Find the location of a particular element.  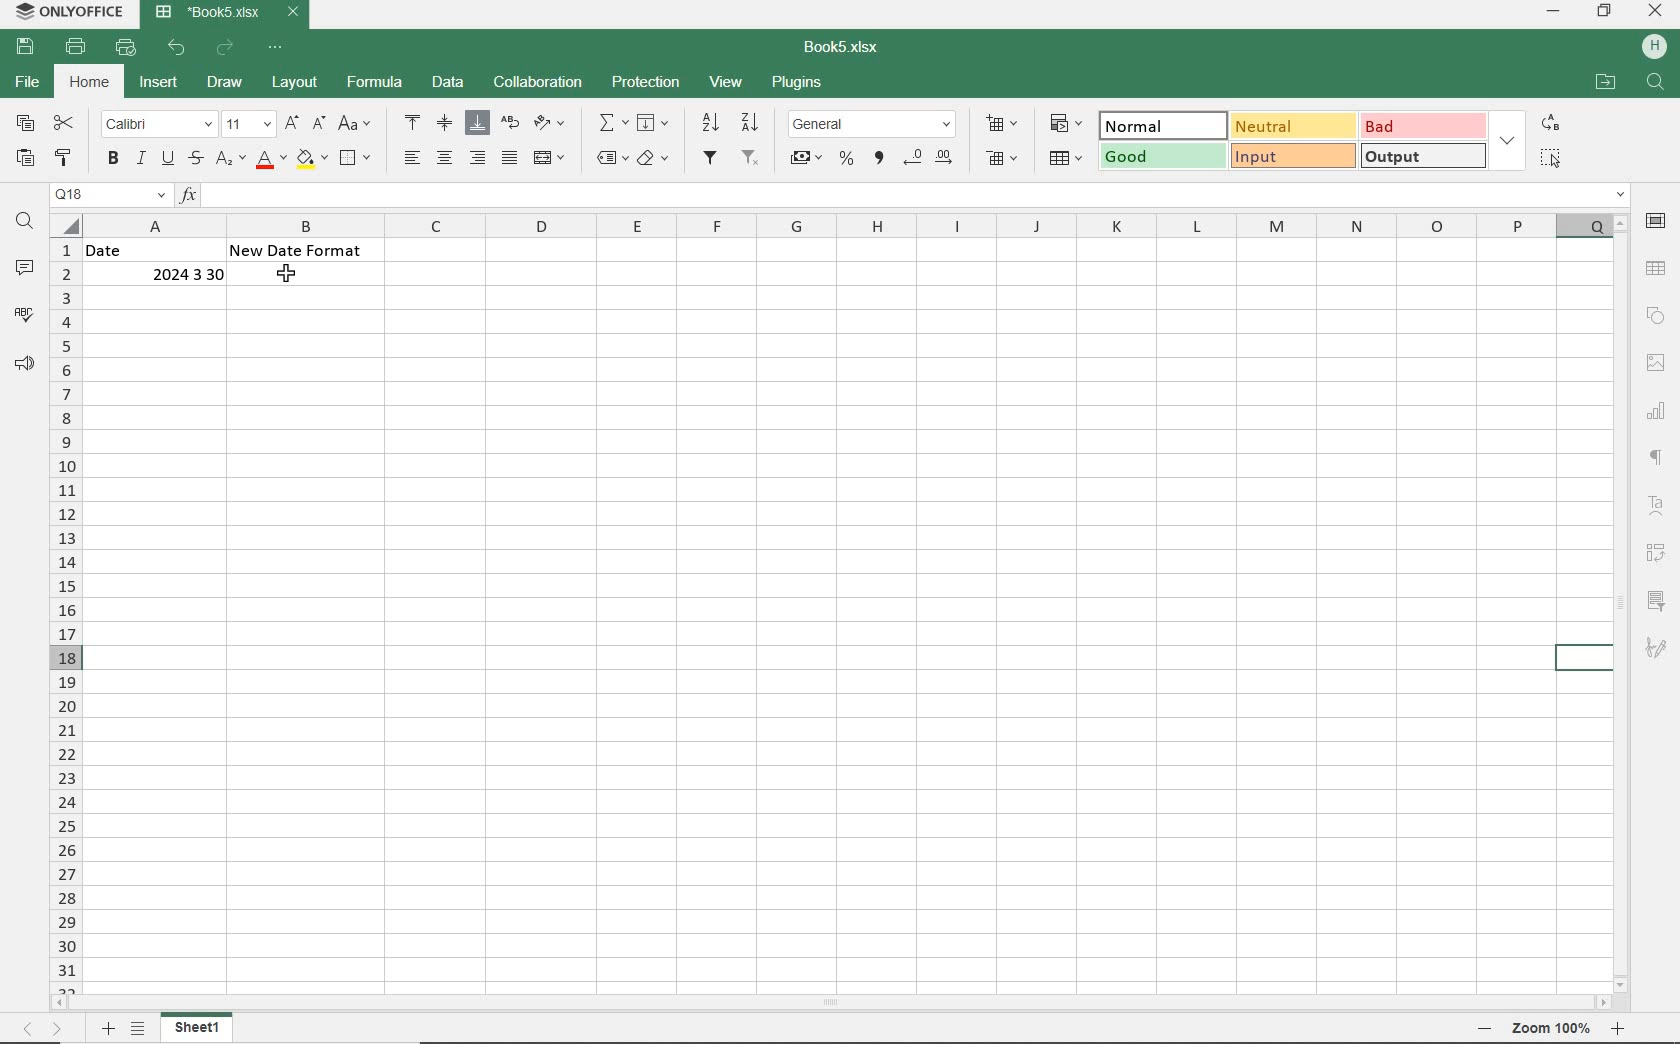

FORMAT AS TABLE TEMPLATE is located at coordinates (1066, 157).